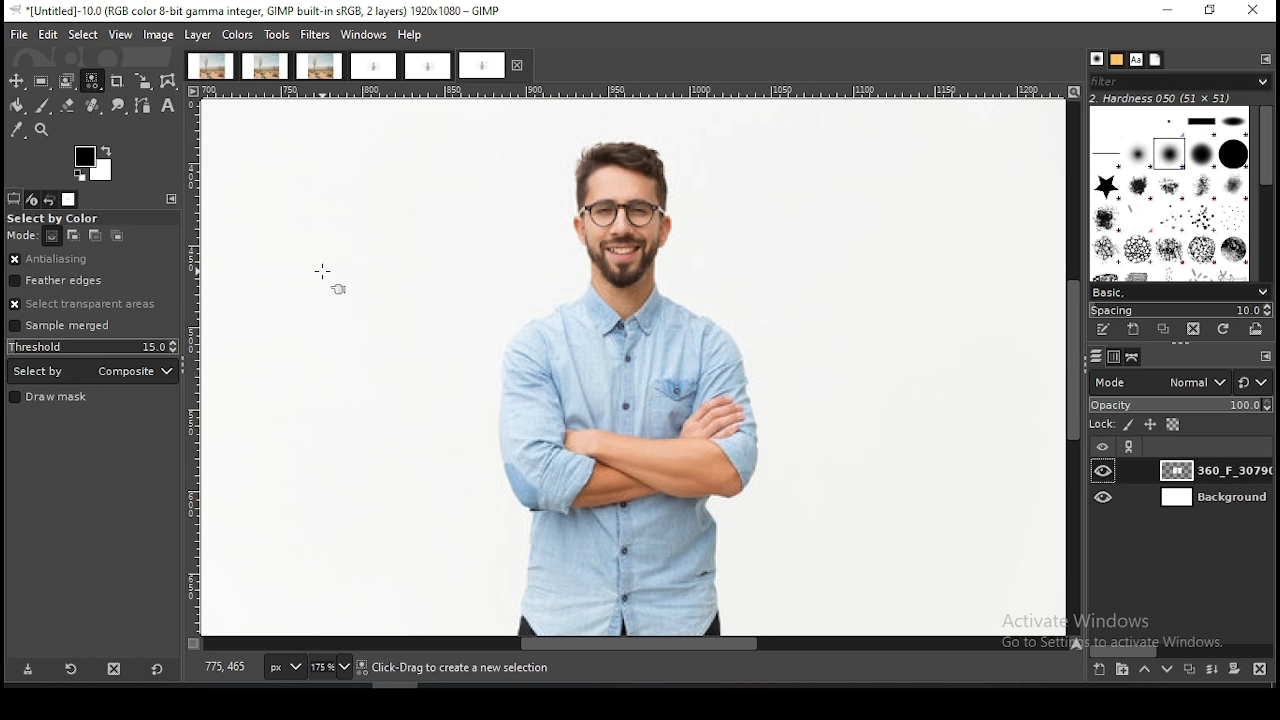  What do you see at coordinates (1171, 193) in the screenshot?
I see `brushes` at bounding box center [1171, 193].